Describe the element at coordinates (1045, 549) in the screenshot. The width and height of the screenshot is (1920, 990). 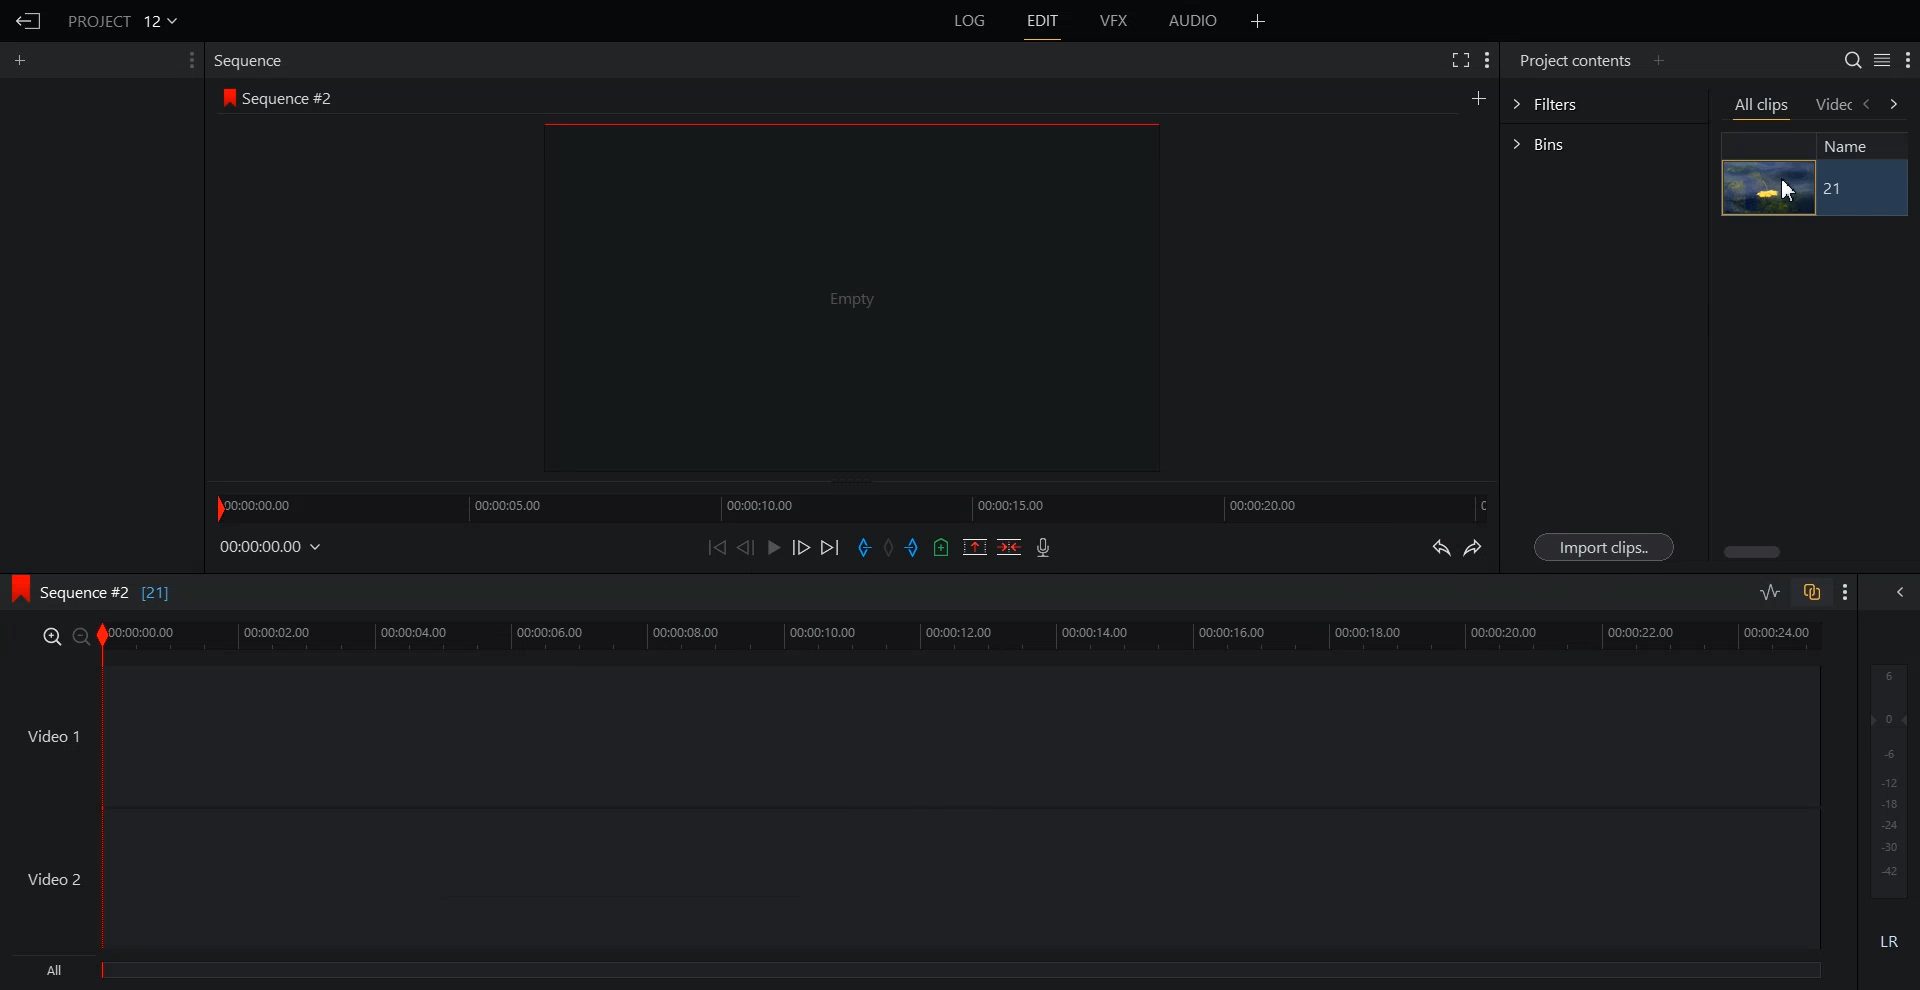
I see `Record Video` at that location.